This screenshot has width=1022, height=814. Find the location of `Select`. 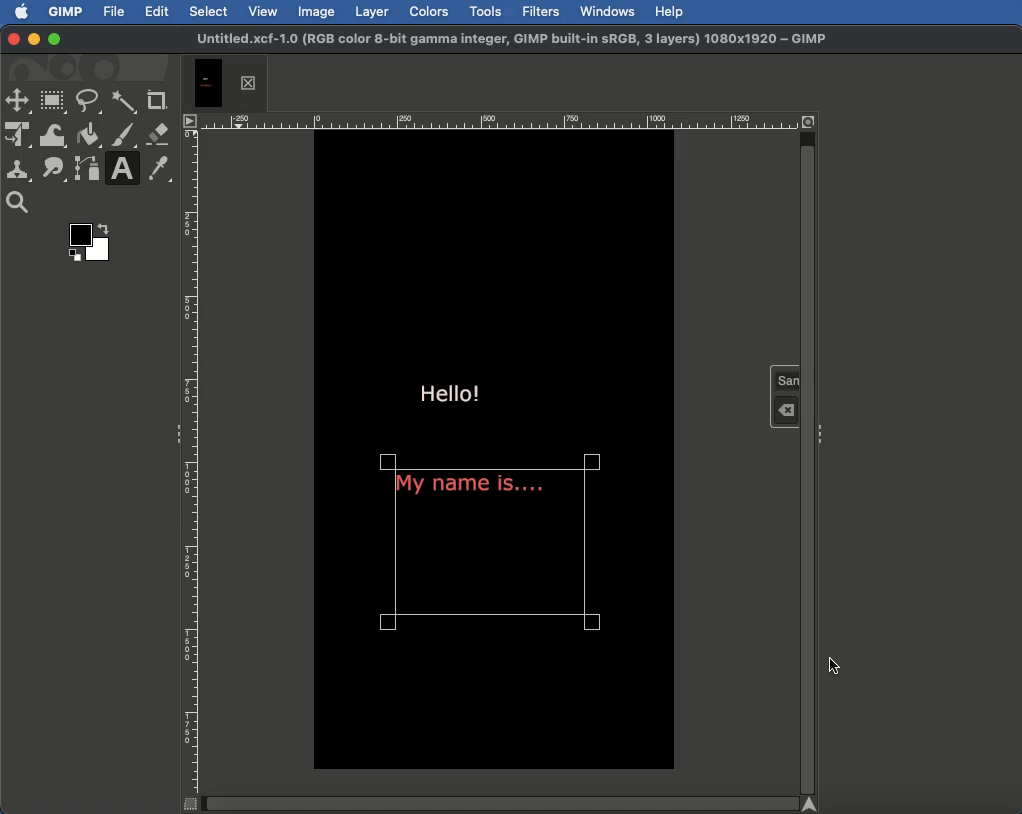

Select is located at coordinates (208, 12).